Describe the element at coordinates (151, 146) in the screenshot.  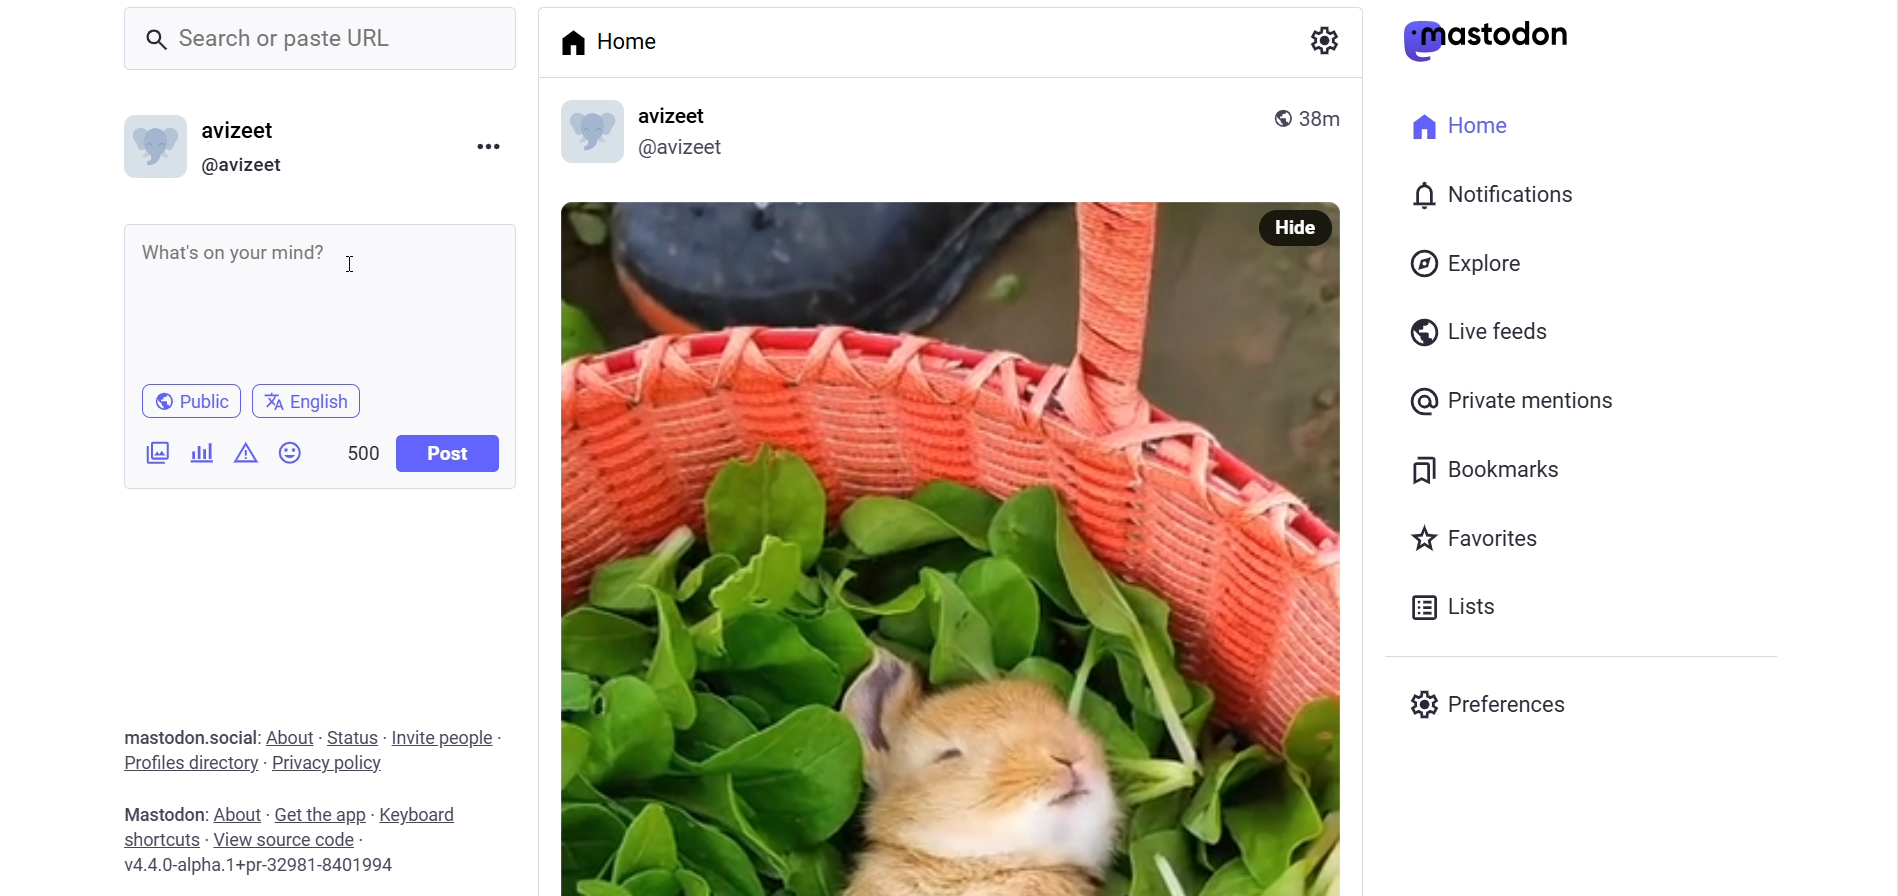
I see `Profile Picture` at that location.